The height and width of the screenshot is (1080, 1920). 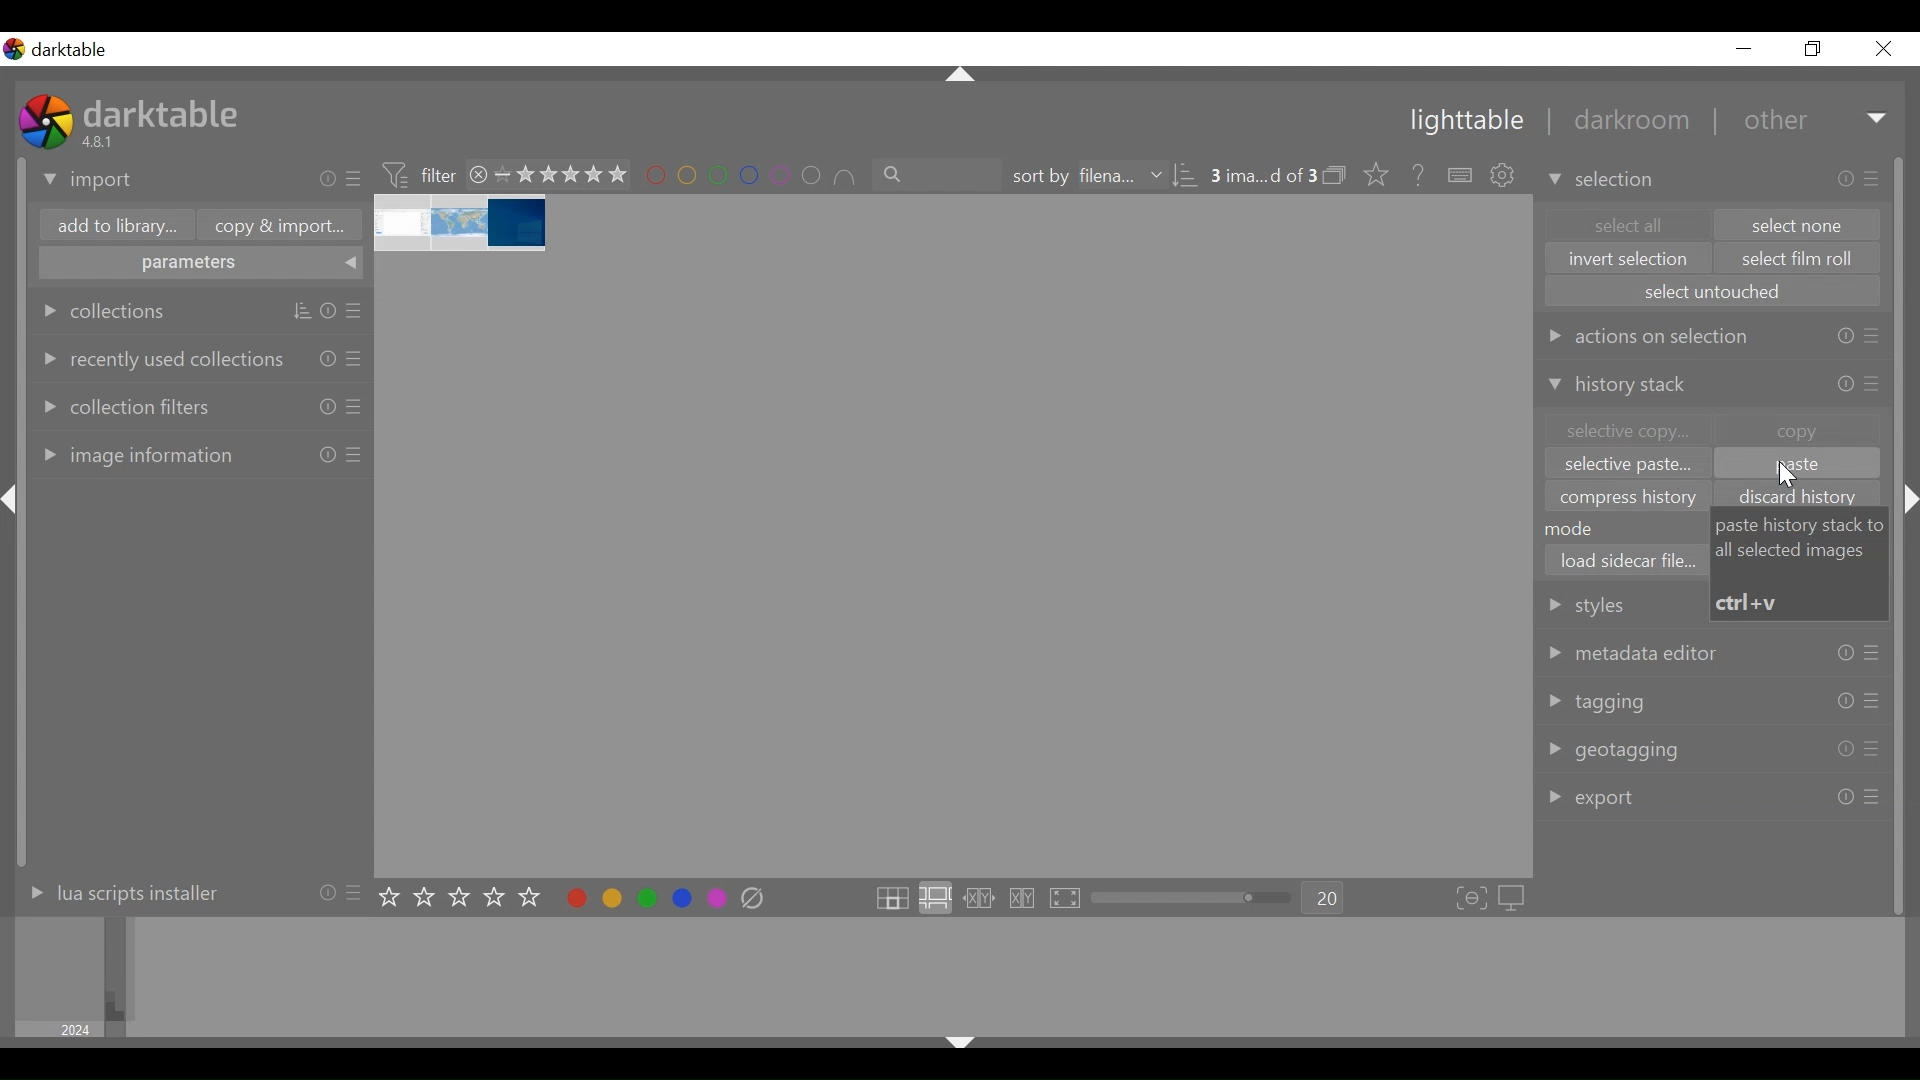 What do you see at coordinates (1186, 176) in the screenshot?
I see `sorting` at bounding box center [1186, 176].